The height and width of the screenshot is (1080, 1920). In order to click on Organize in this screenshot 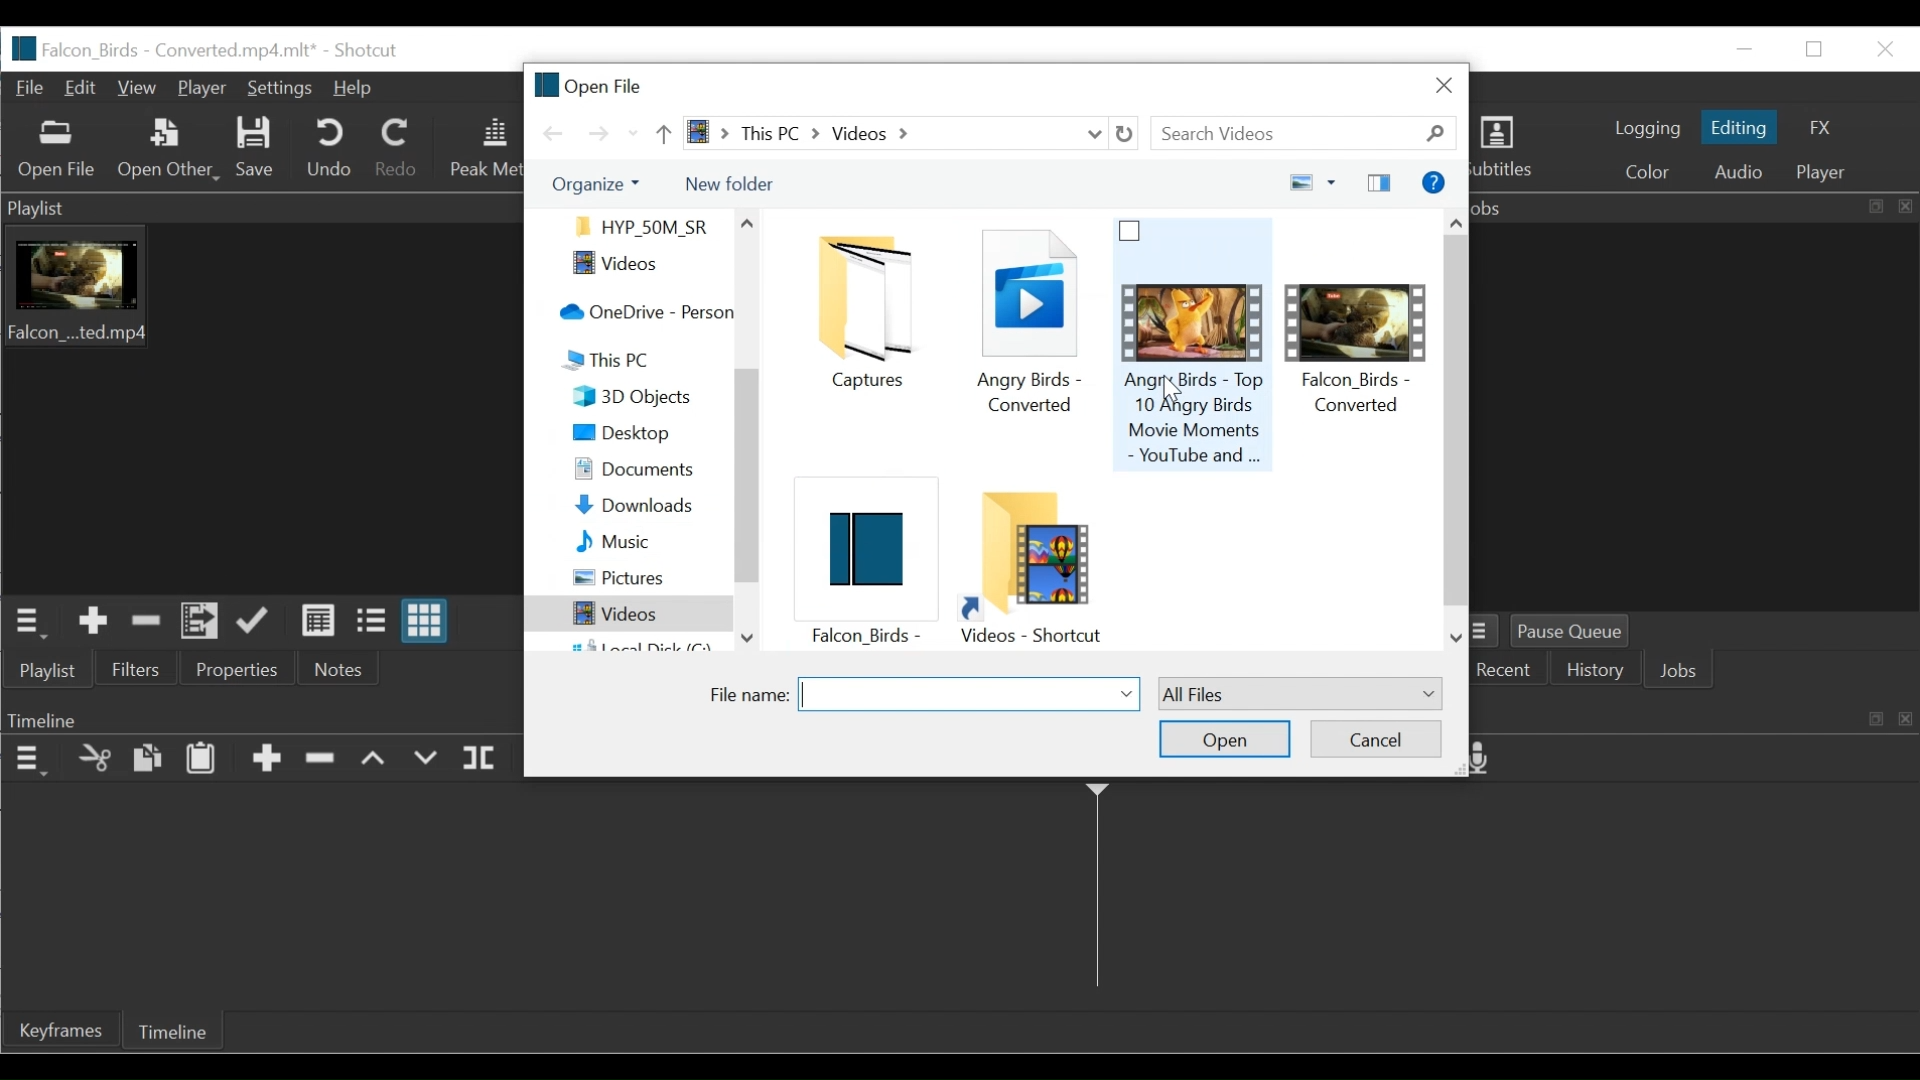, I will do `click(593, 185)`.